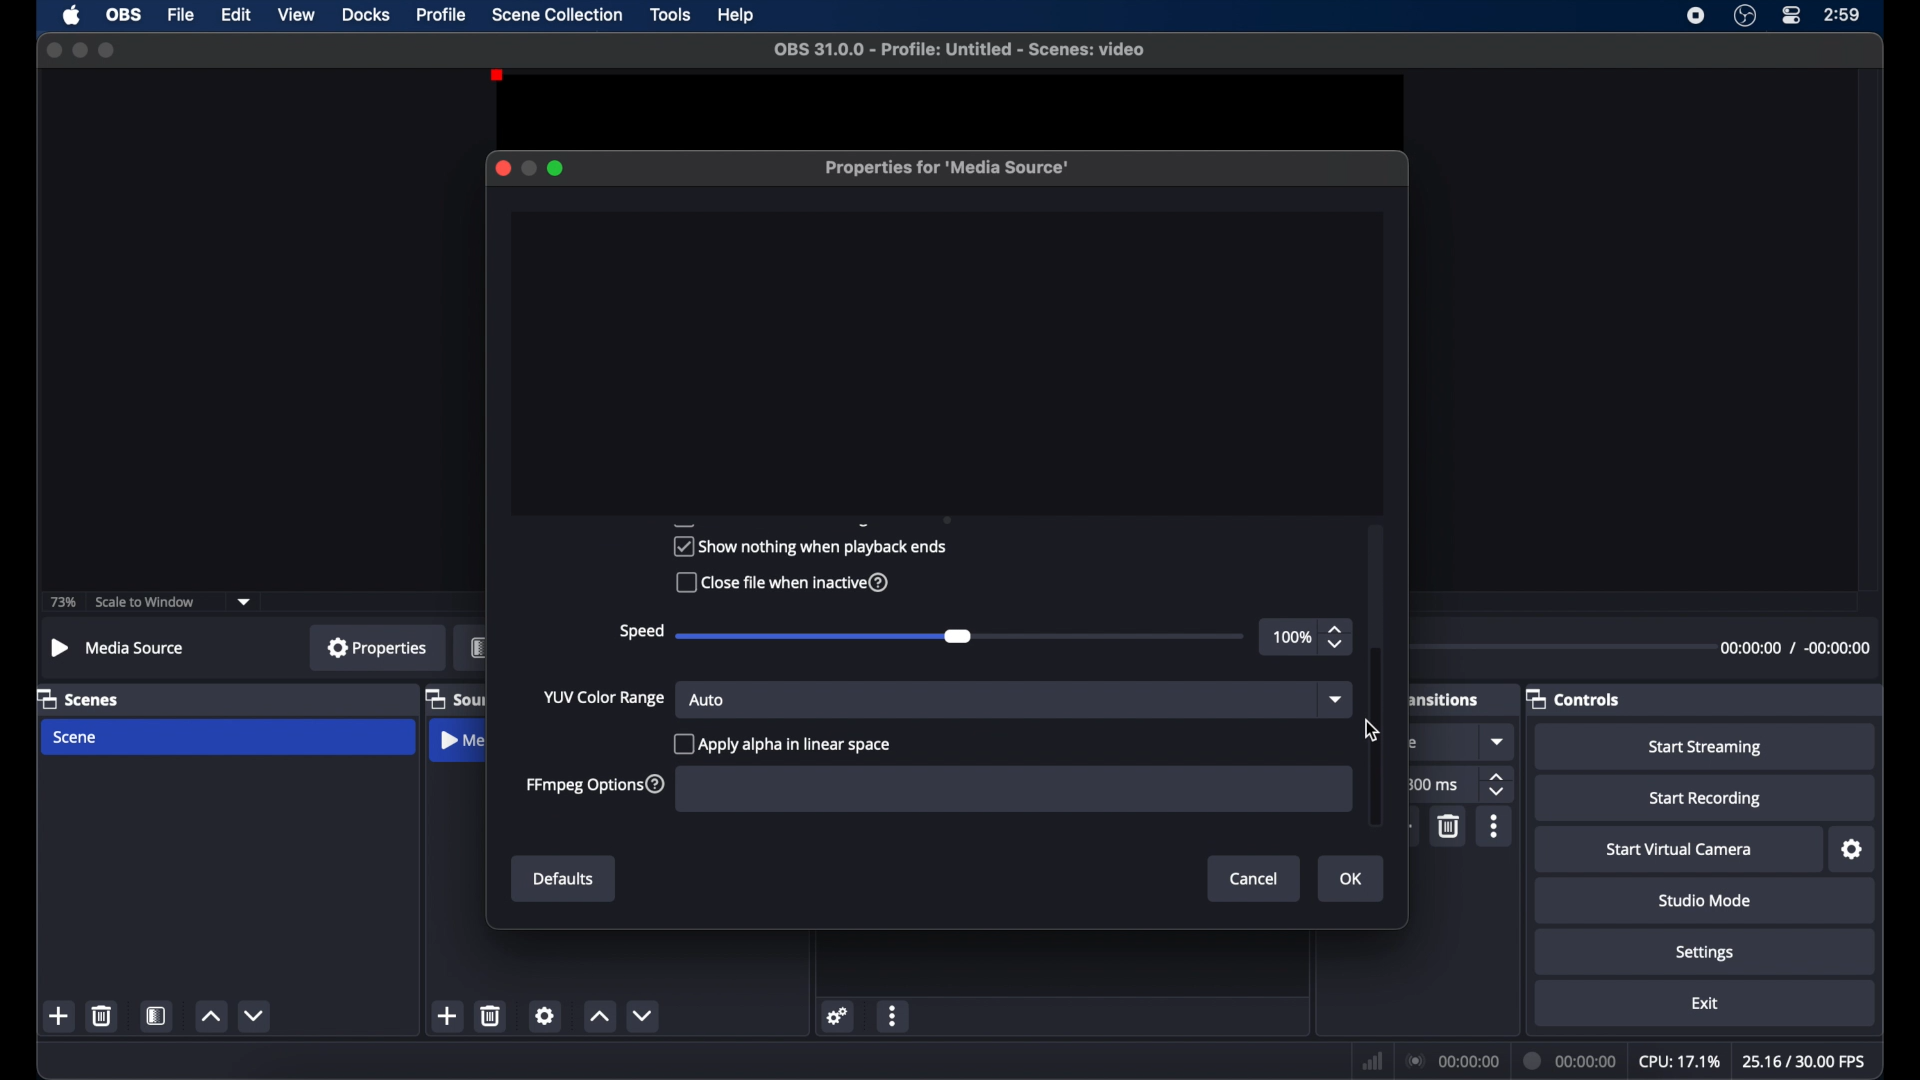  Describe the element at coordinates (1499, 741) in the screenshot. I see `dropdown` at that location.